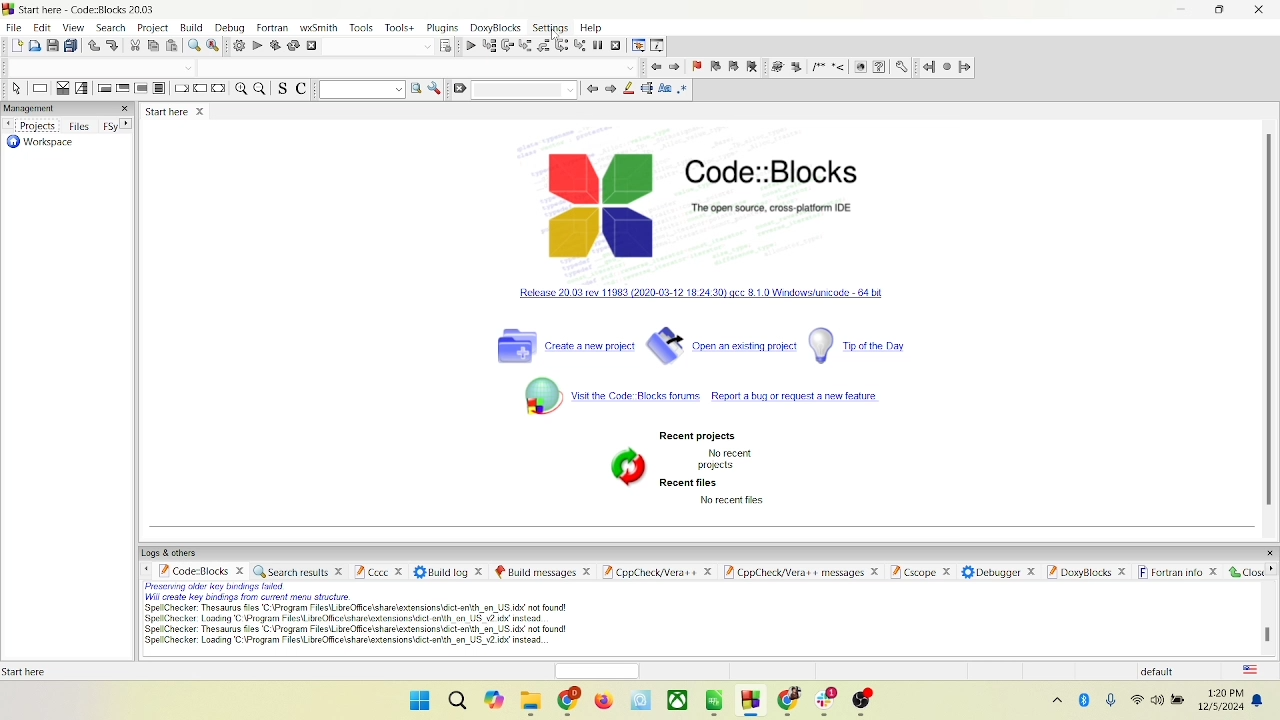  What do you see at coordinates (524, 89) in the screenshot?
I see `blank space` at bounding box center [524, 89].